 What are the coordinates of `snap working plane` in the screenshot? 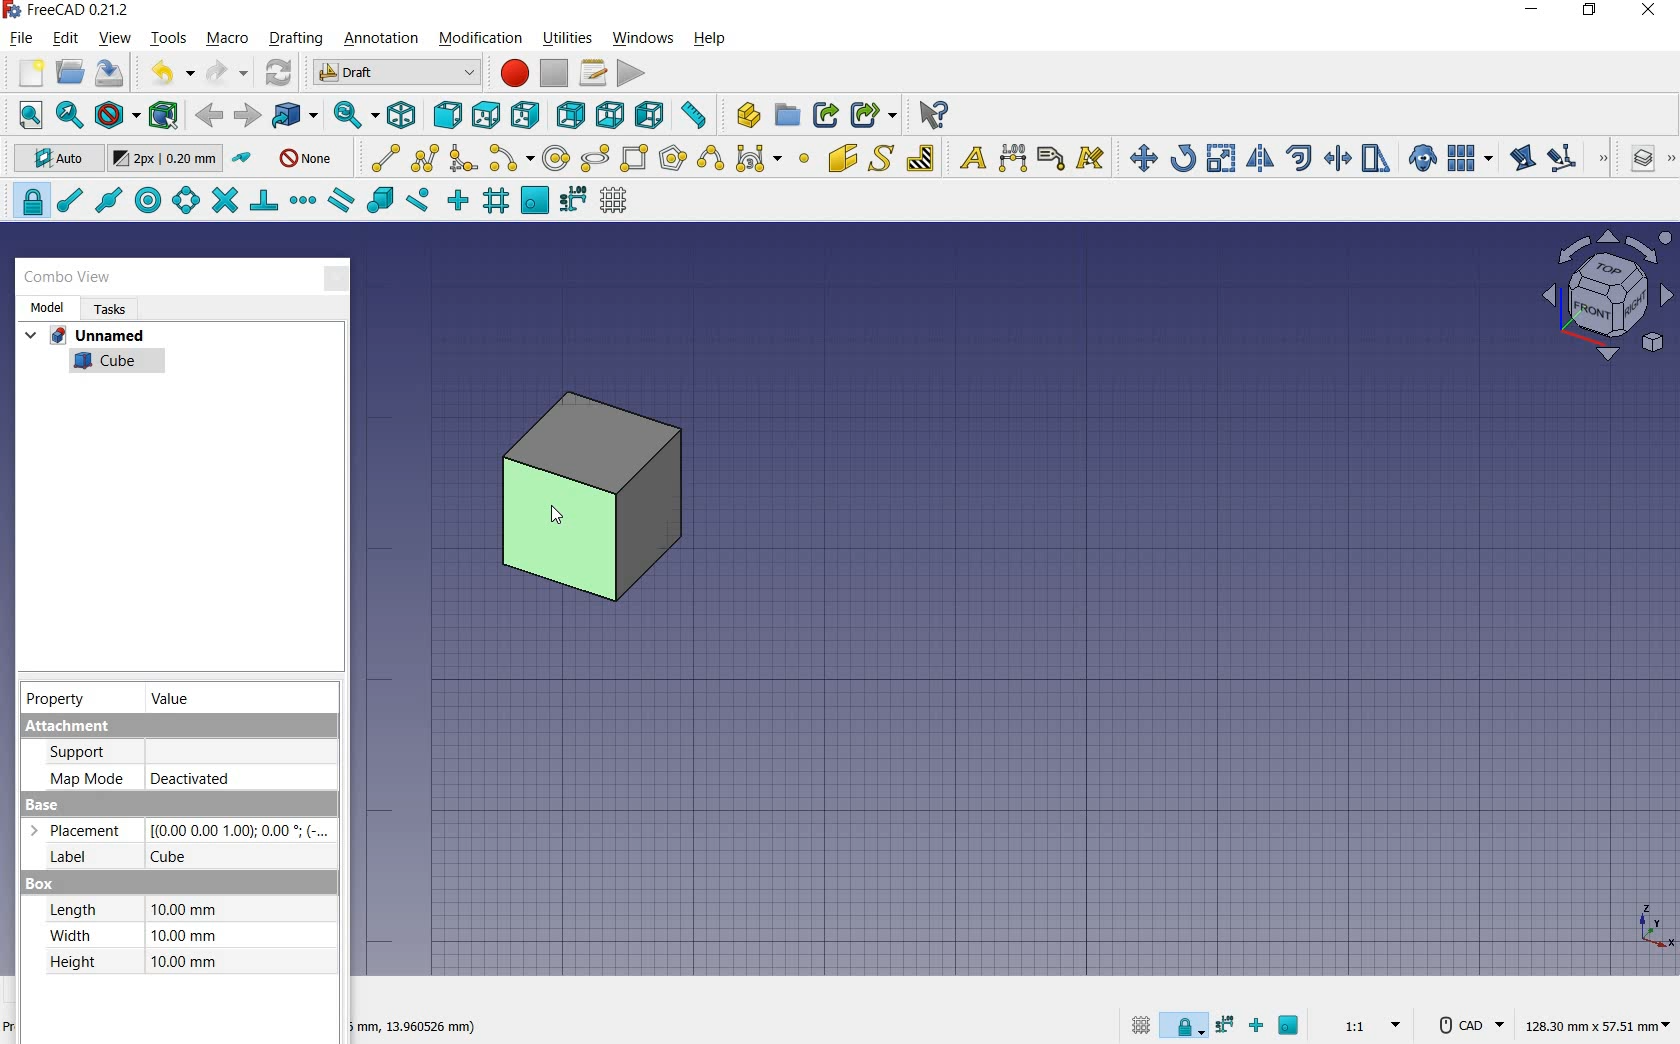 It's located at (536, 201).